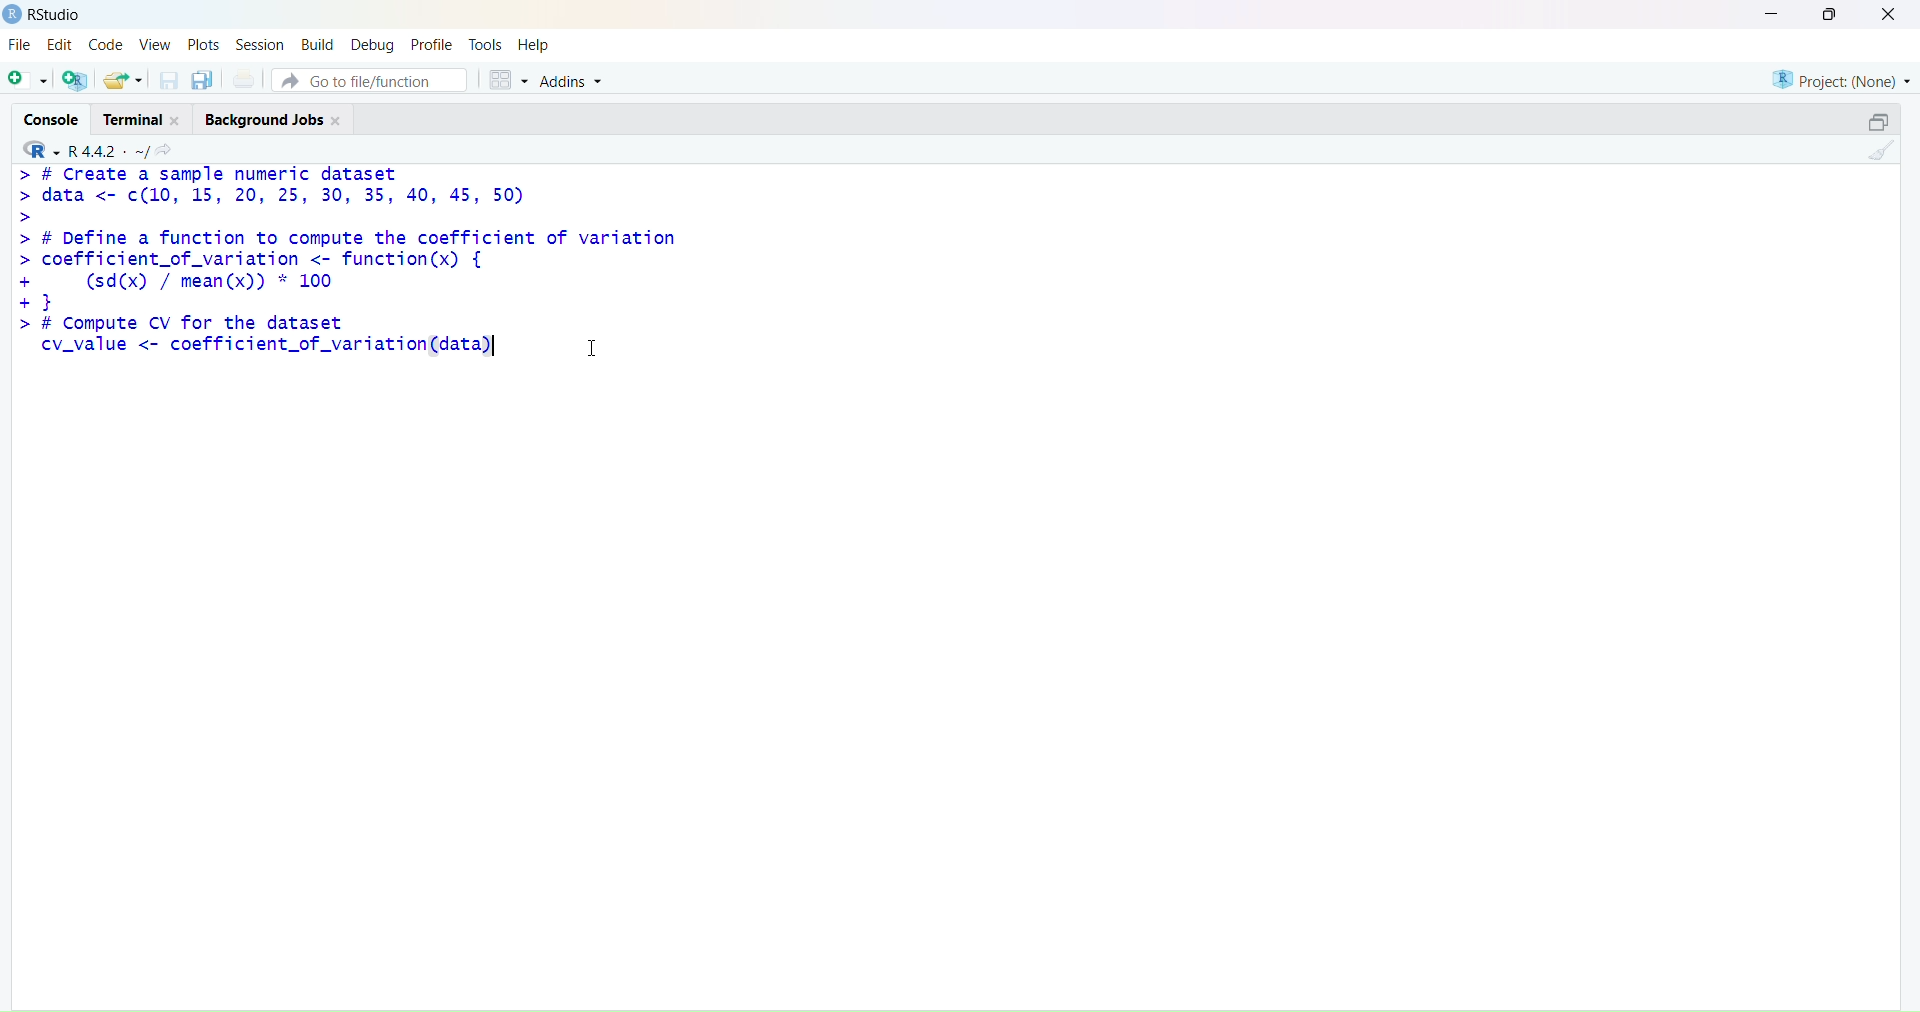 This screenshot has height=1012, width=1920. What do you see at coordinates (18, 44) in the screenshot?
I see `file` at bounding box center [18, 44].